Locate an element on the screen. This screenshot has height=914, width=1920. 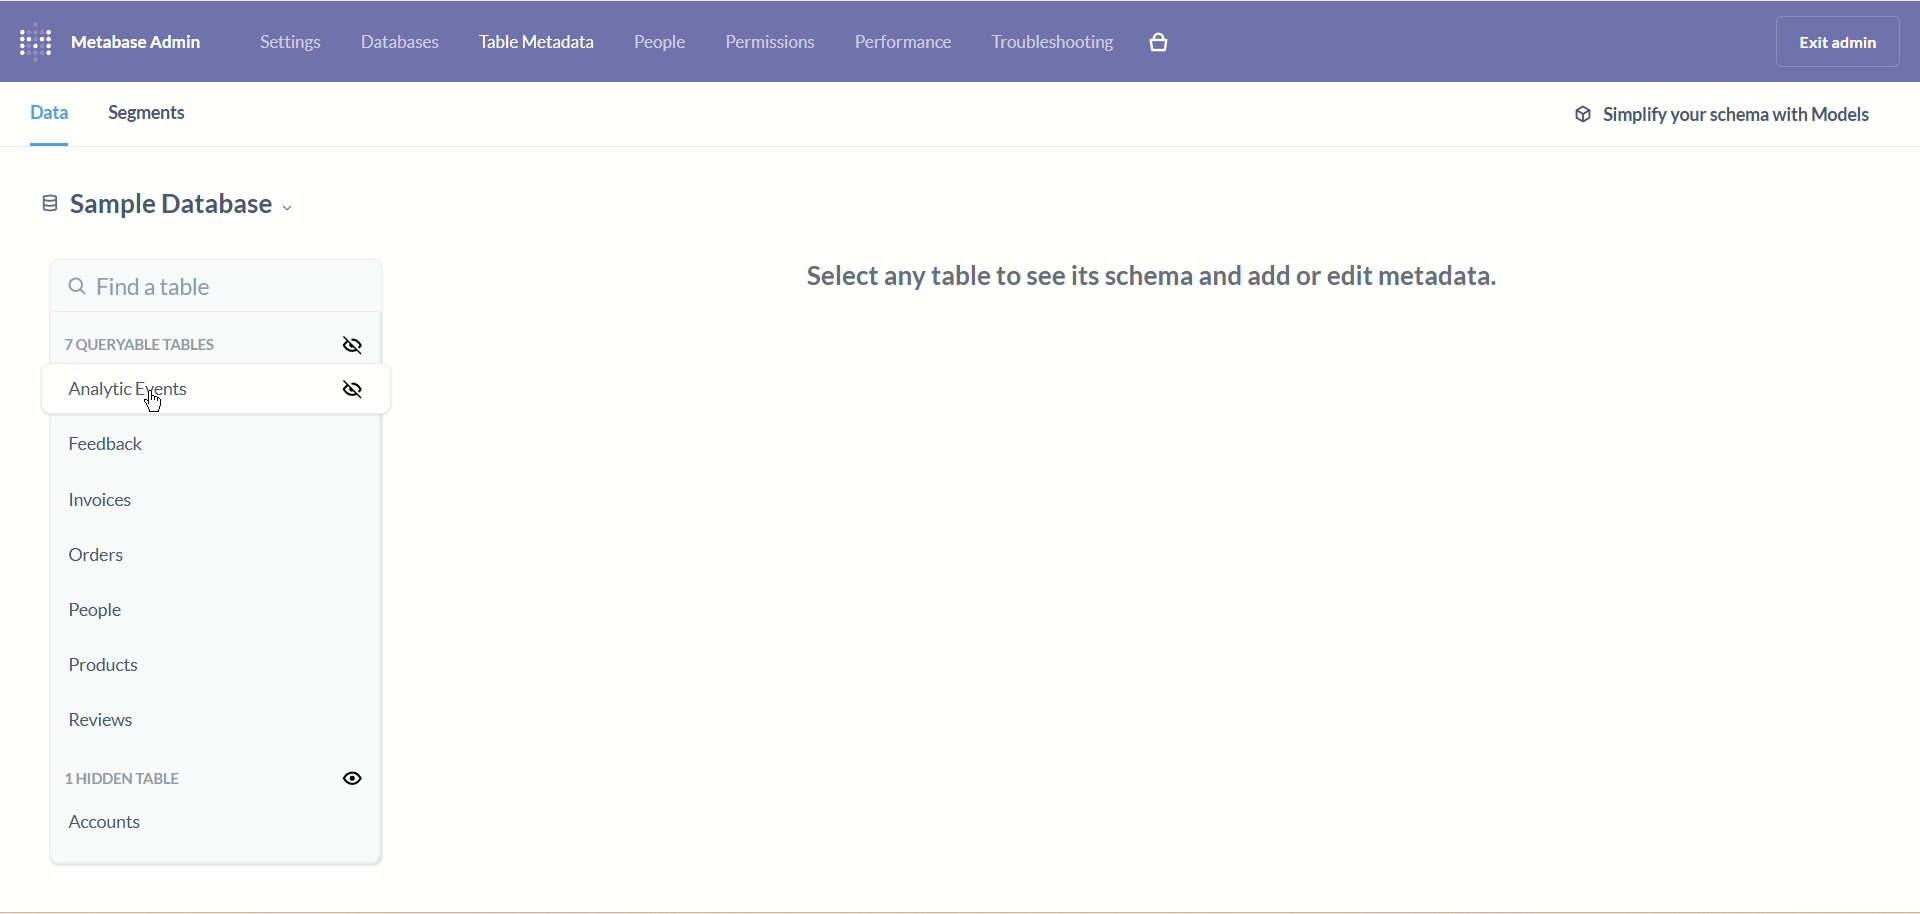
Databases is located at coordinates (405, 42).